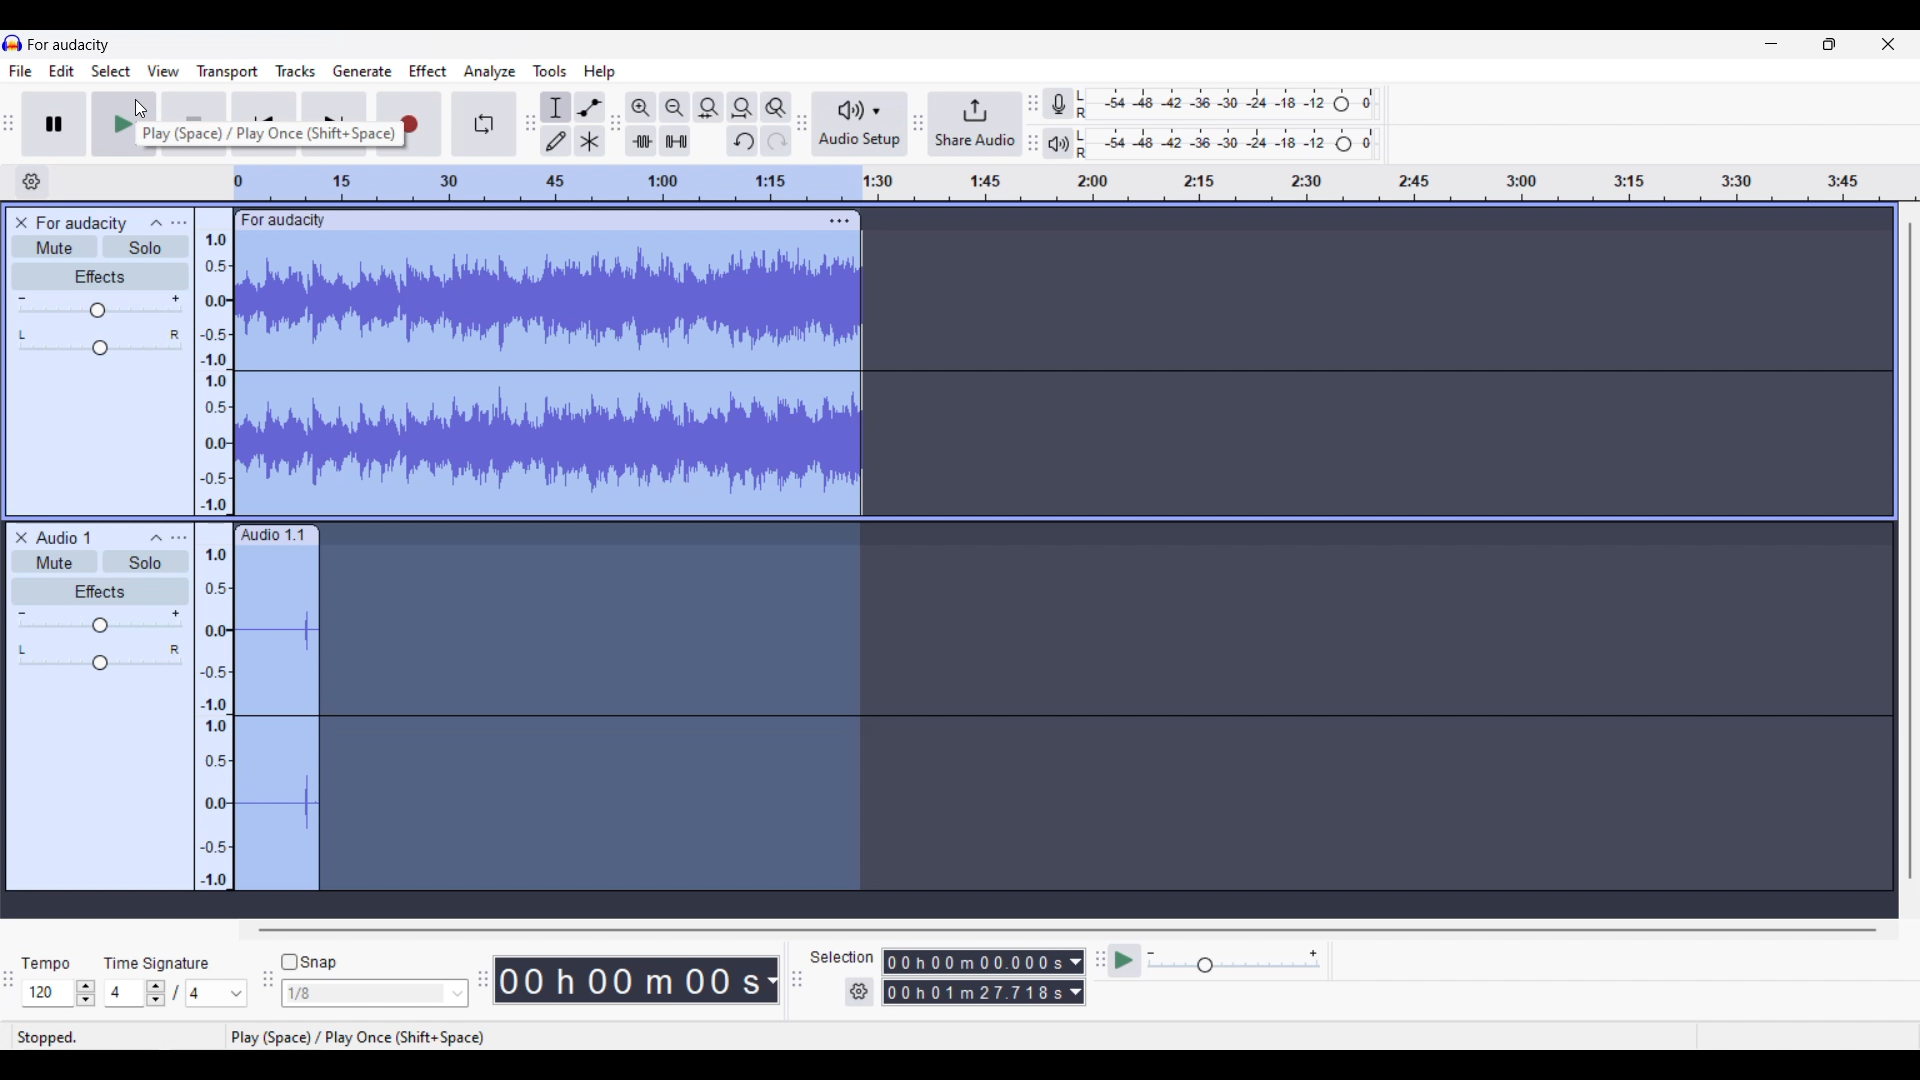 Image resolution: width=1920 pixels, height=1080 pixels. What do you see at coordinates (359, 1036) in the screenshot?
I see `Play (space)/play once (shift+space)` at bounding box center [359, 1036].